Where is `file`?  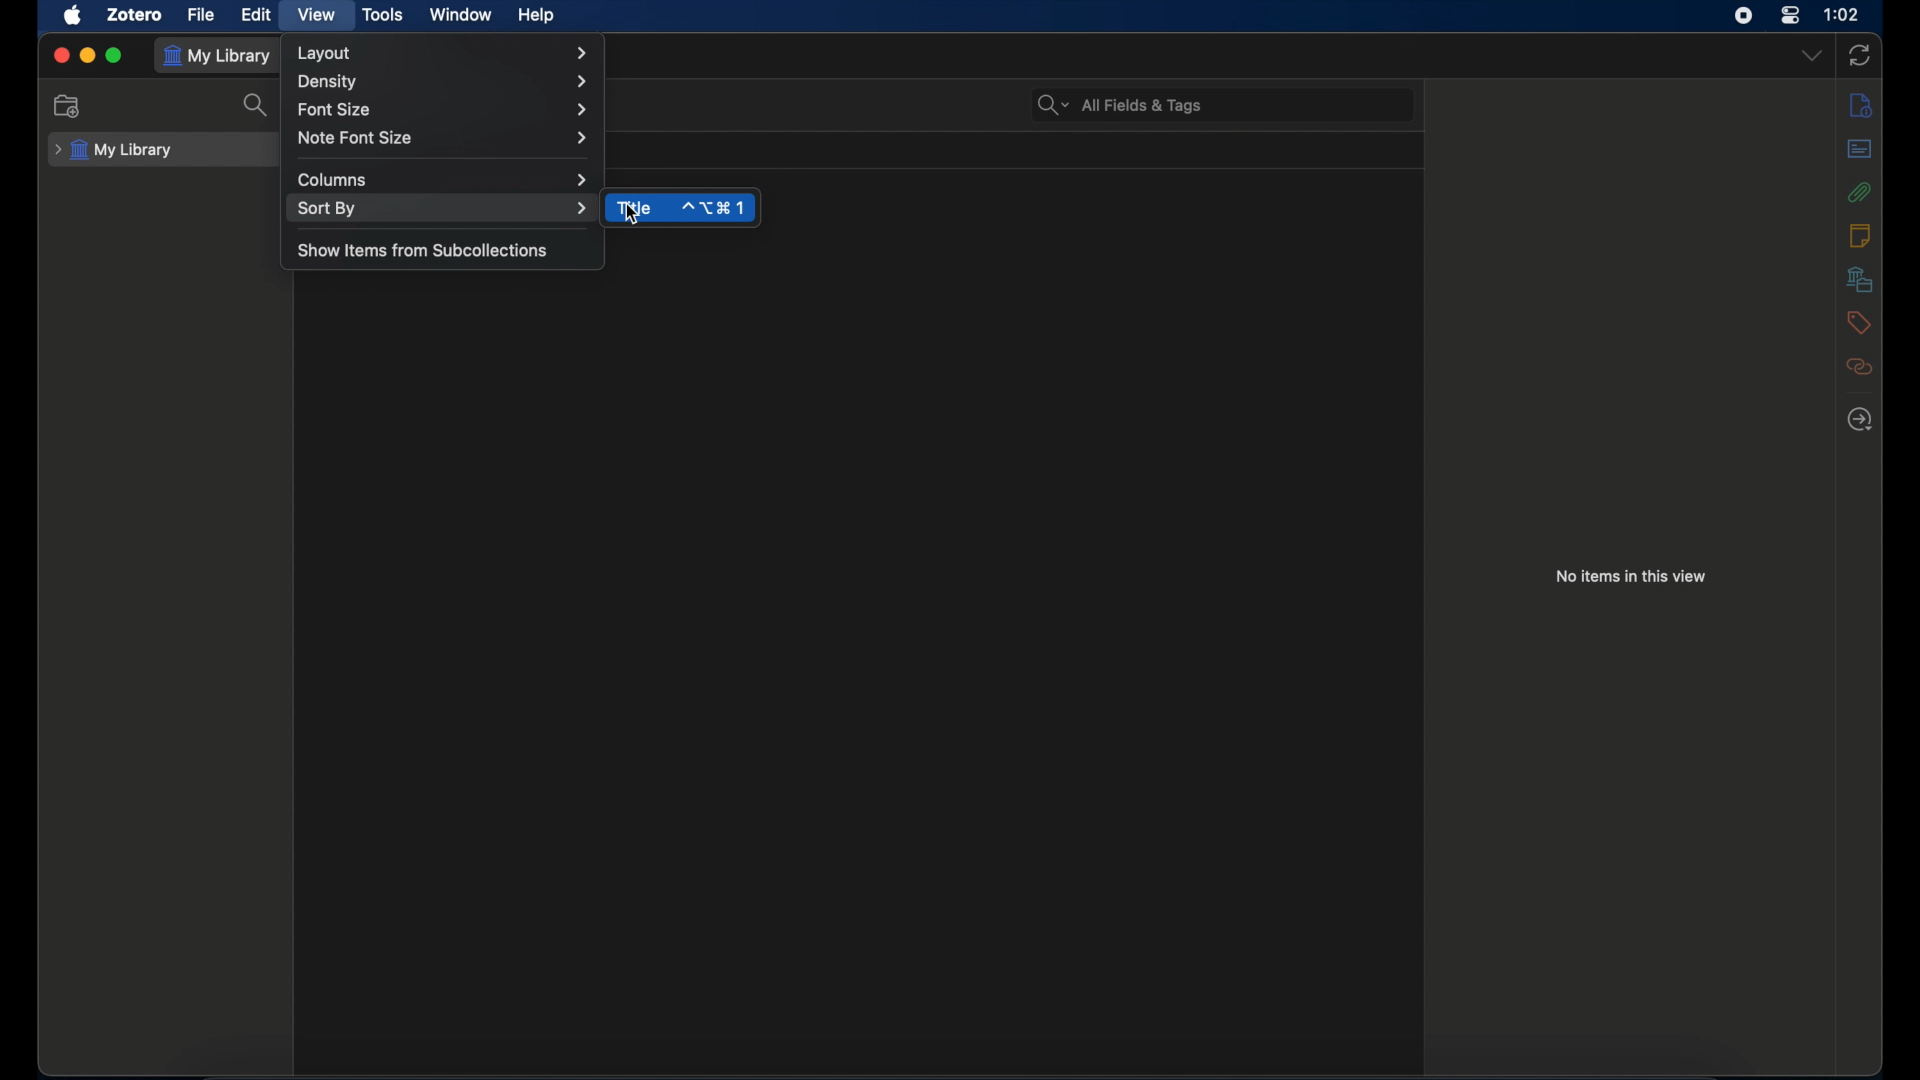
file is located at coordinates (199, 13).